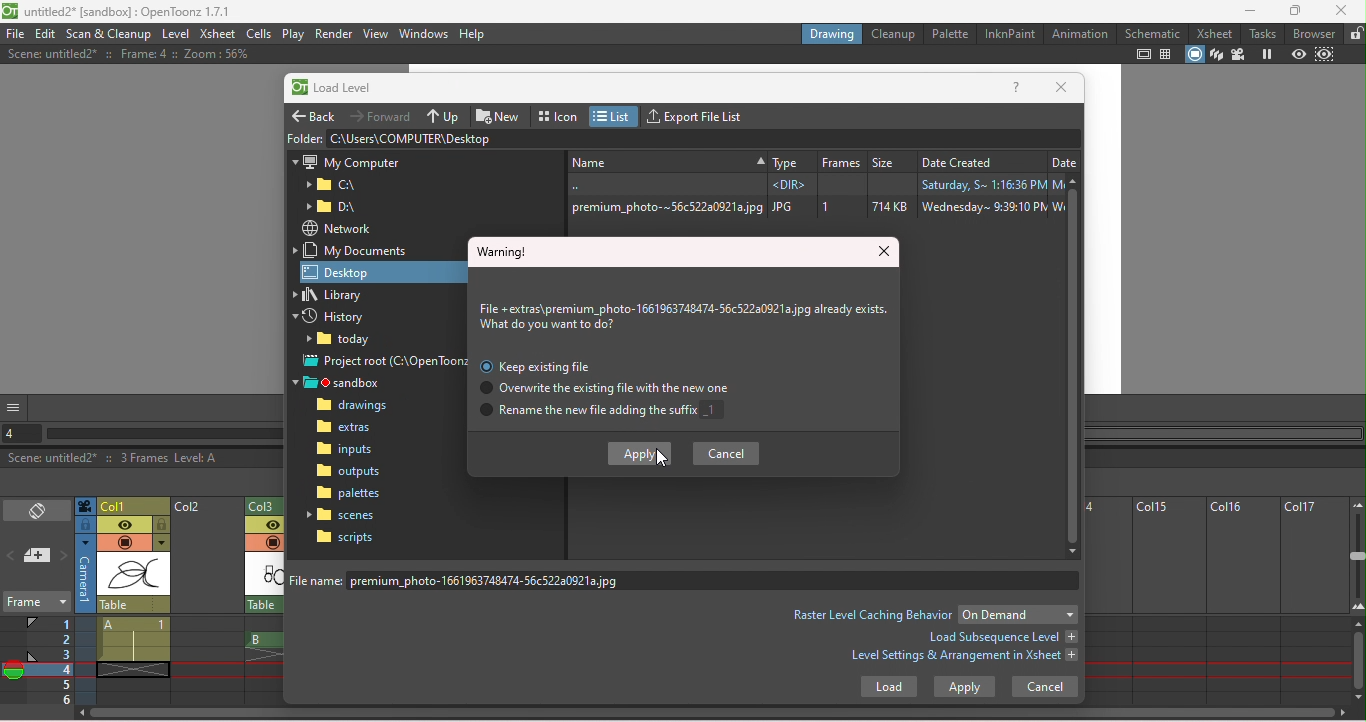 Image resolution: width=1366 pixels, height=722 pixels. What do you see at coordinates (344, 341) in the screenshot?
I see `Folder` at bounding box center [344, 341].